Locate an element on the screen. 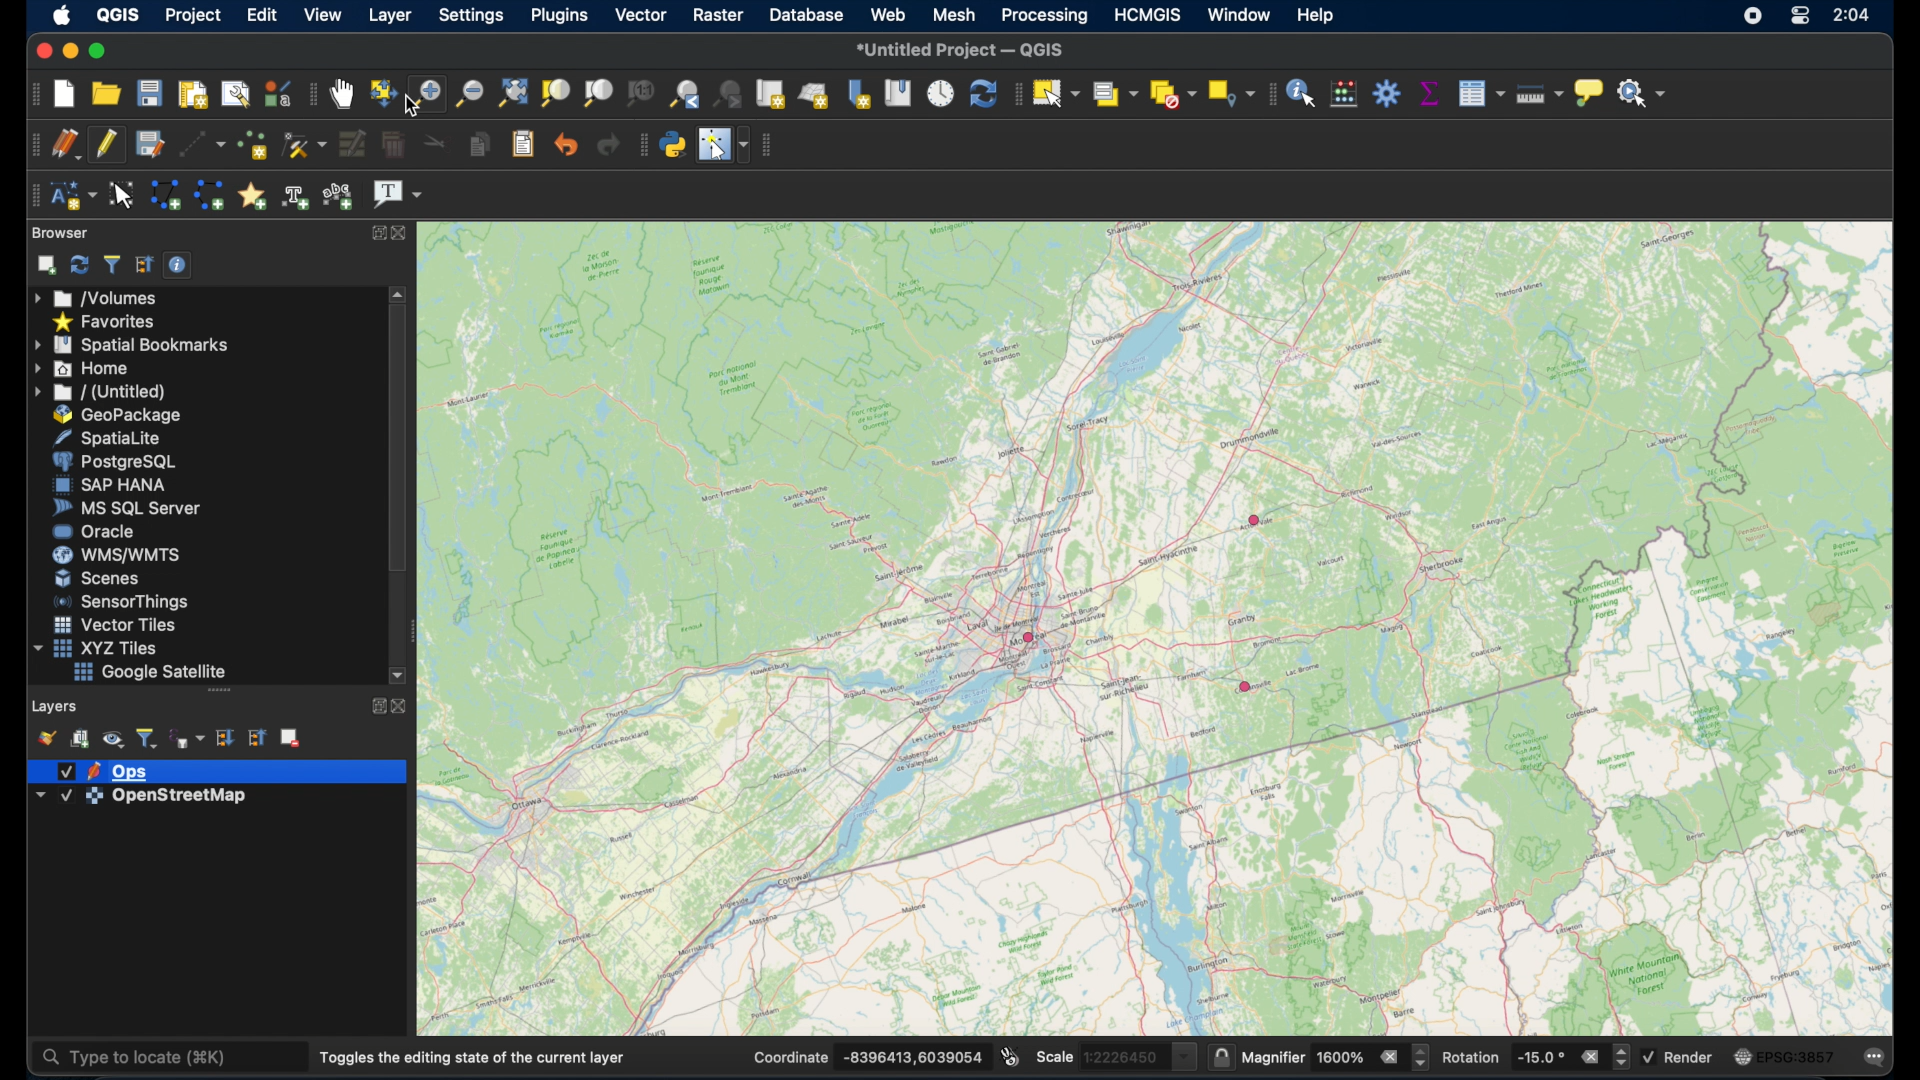  project is located at coordinates (194, 16).